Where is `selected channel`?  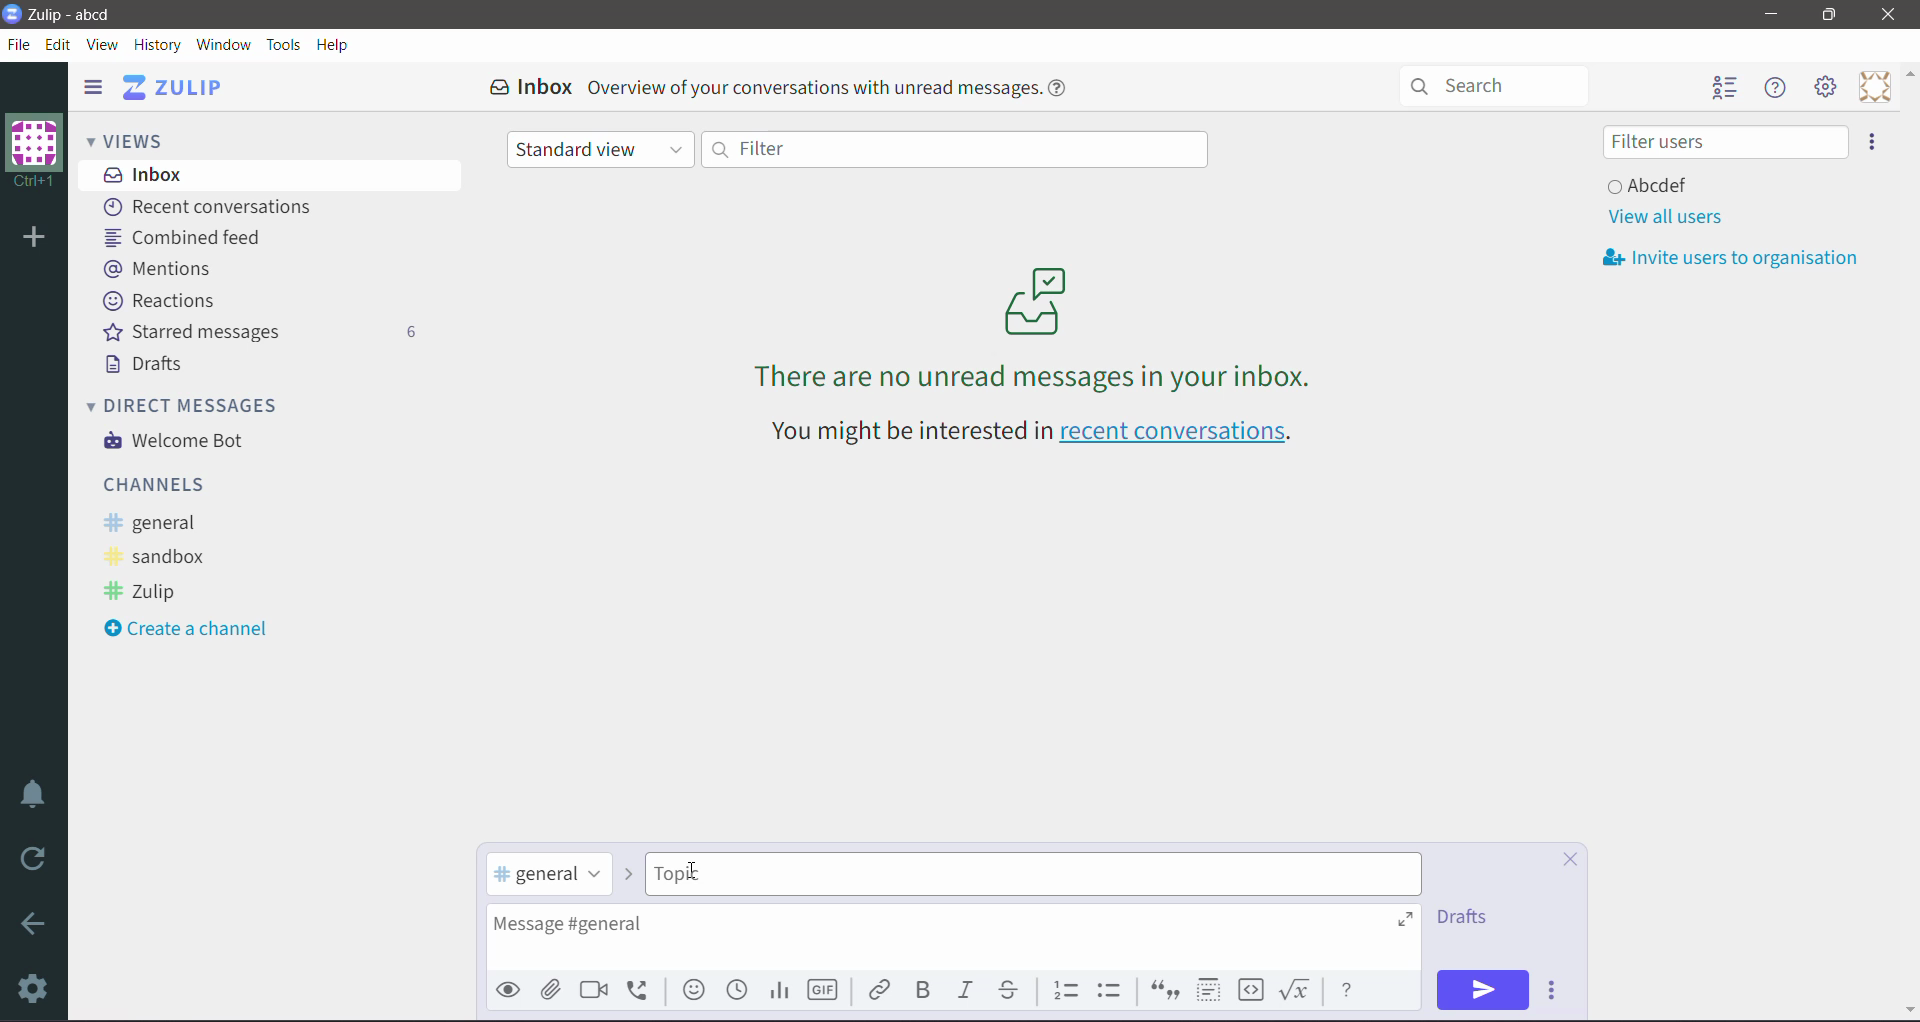
selected channel is located at coordinates (550, 875).